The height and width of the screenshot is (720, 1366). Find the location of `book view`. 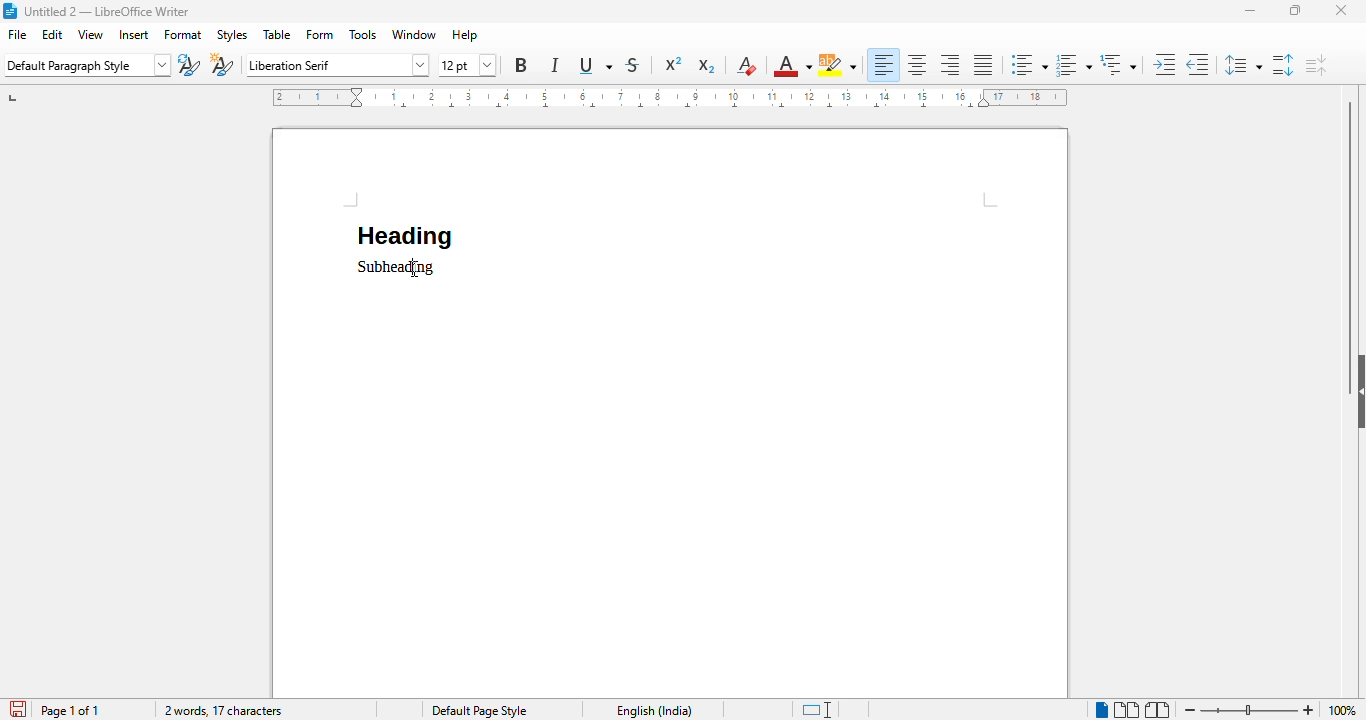

book view is located at coordinates (1158, 708).